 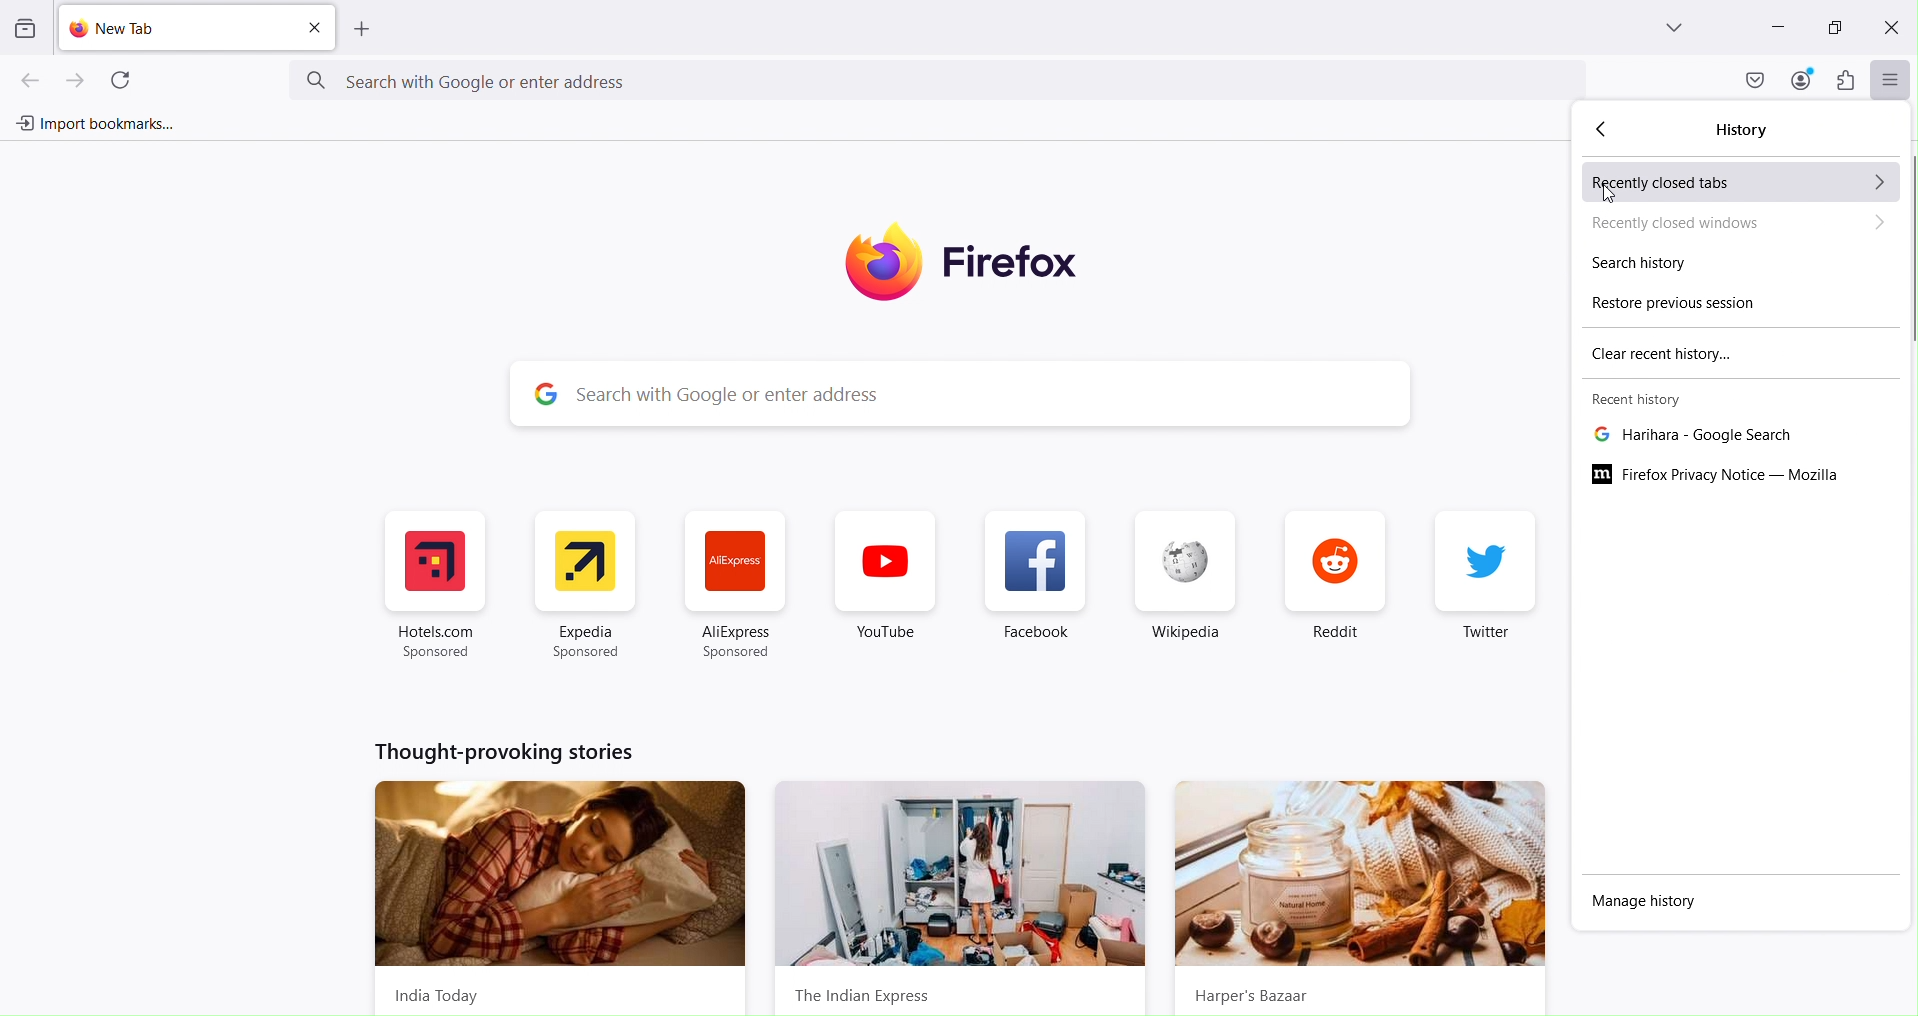 What do you see at coordinates (964, 899) in the screenshot?
I see `the Indian express` at bounding box center [964, 899].